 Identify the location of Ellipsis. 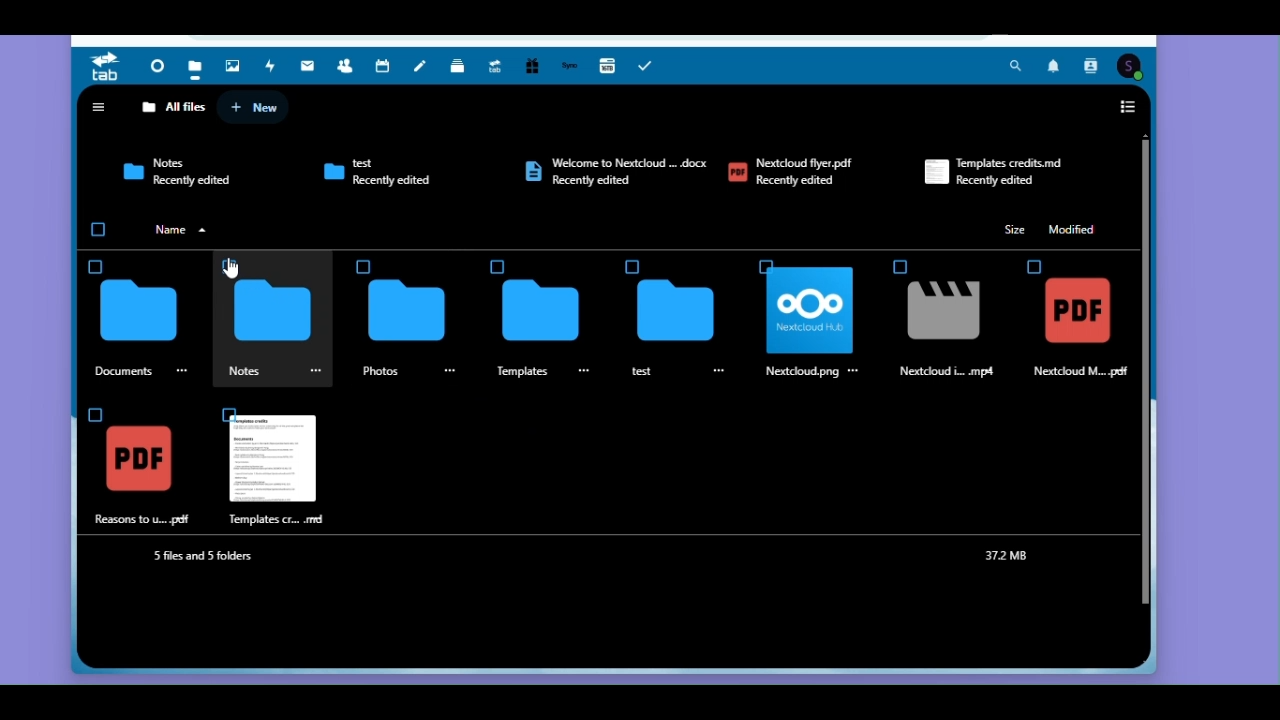
(596, 373).